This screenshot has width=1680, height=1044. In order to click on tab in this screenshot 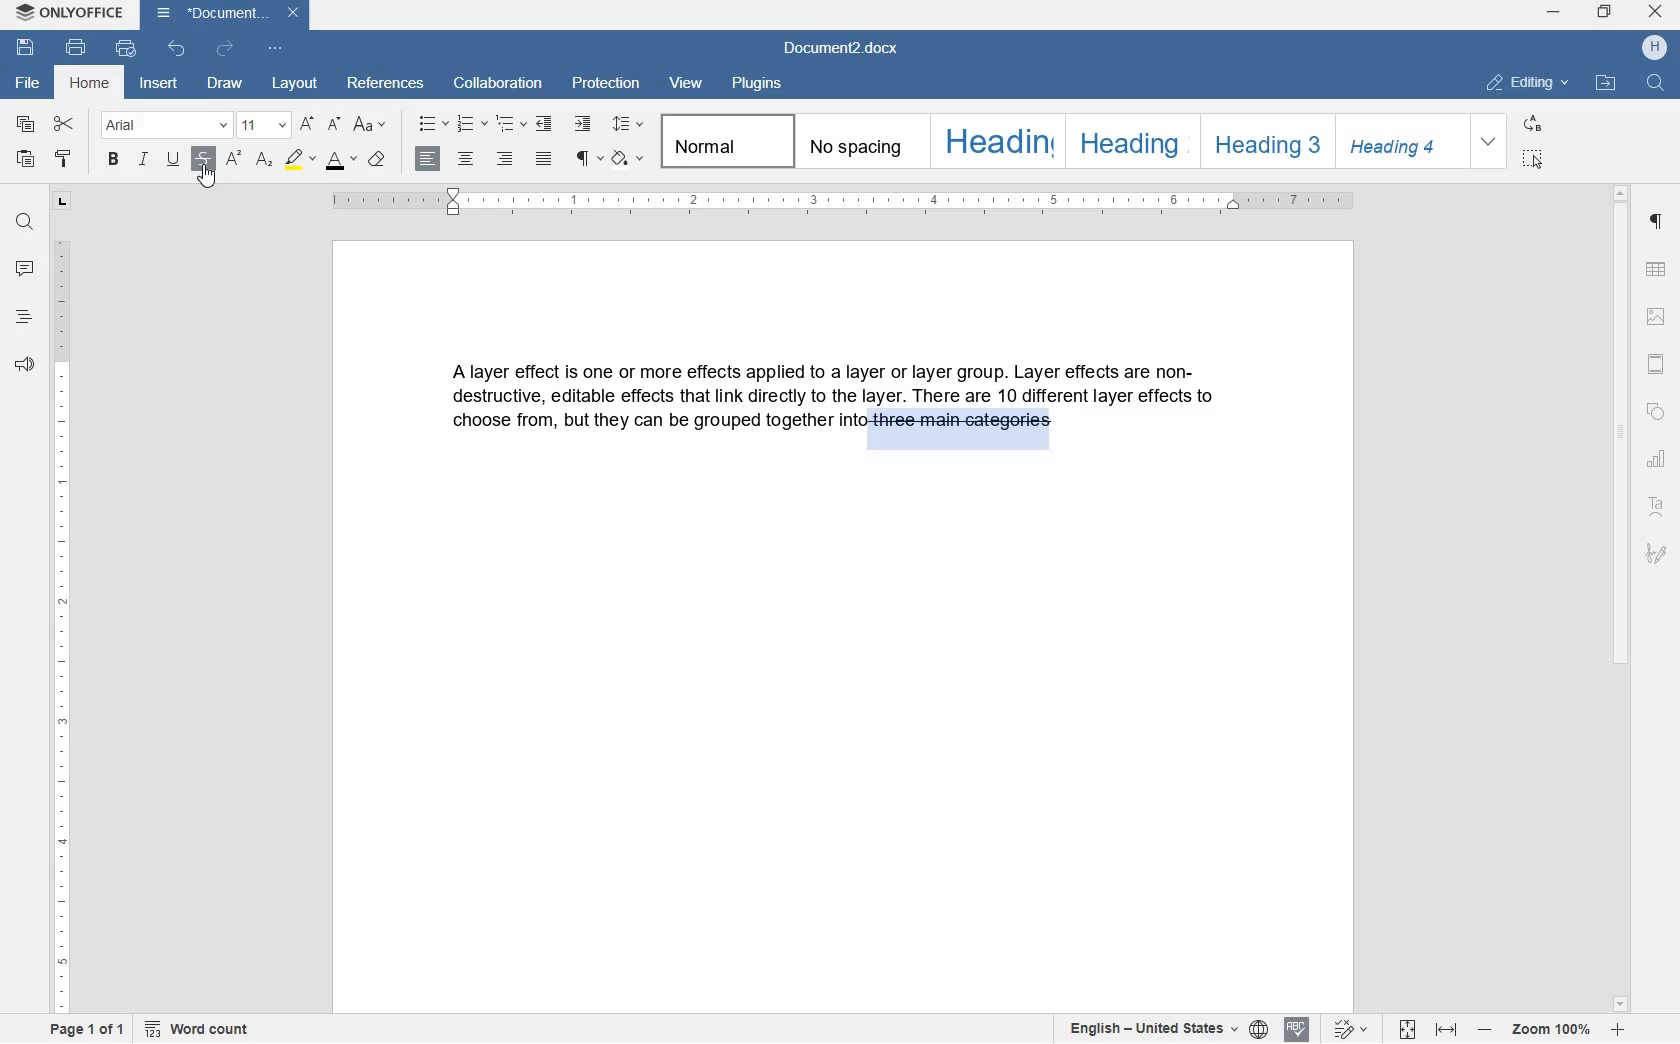, I will do `click(63, 201)`.